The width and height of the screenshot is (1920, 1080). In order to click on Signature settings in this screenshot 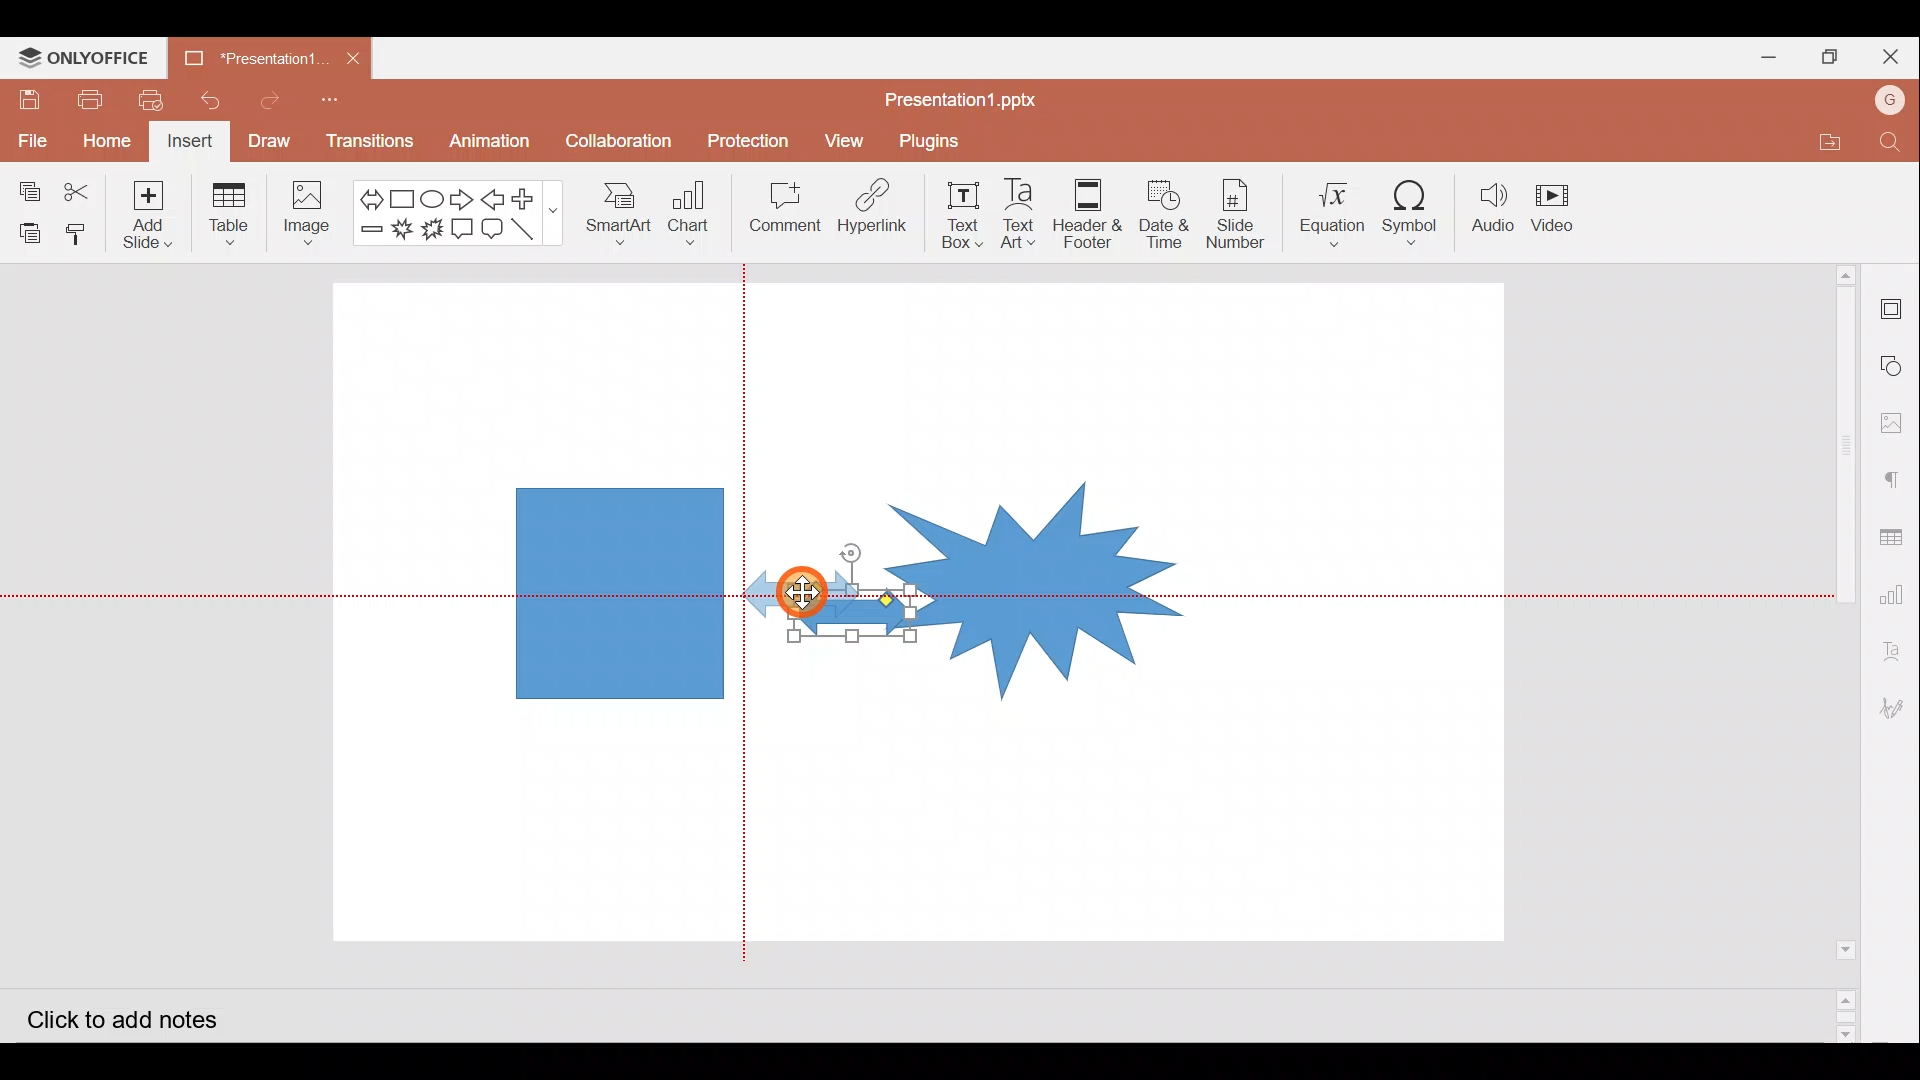, I will do `click(1898, 711)`.